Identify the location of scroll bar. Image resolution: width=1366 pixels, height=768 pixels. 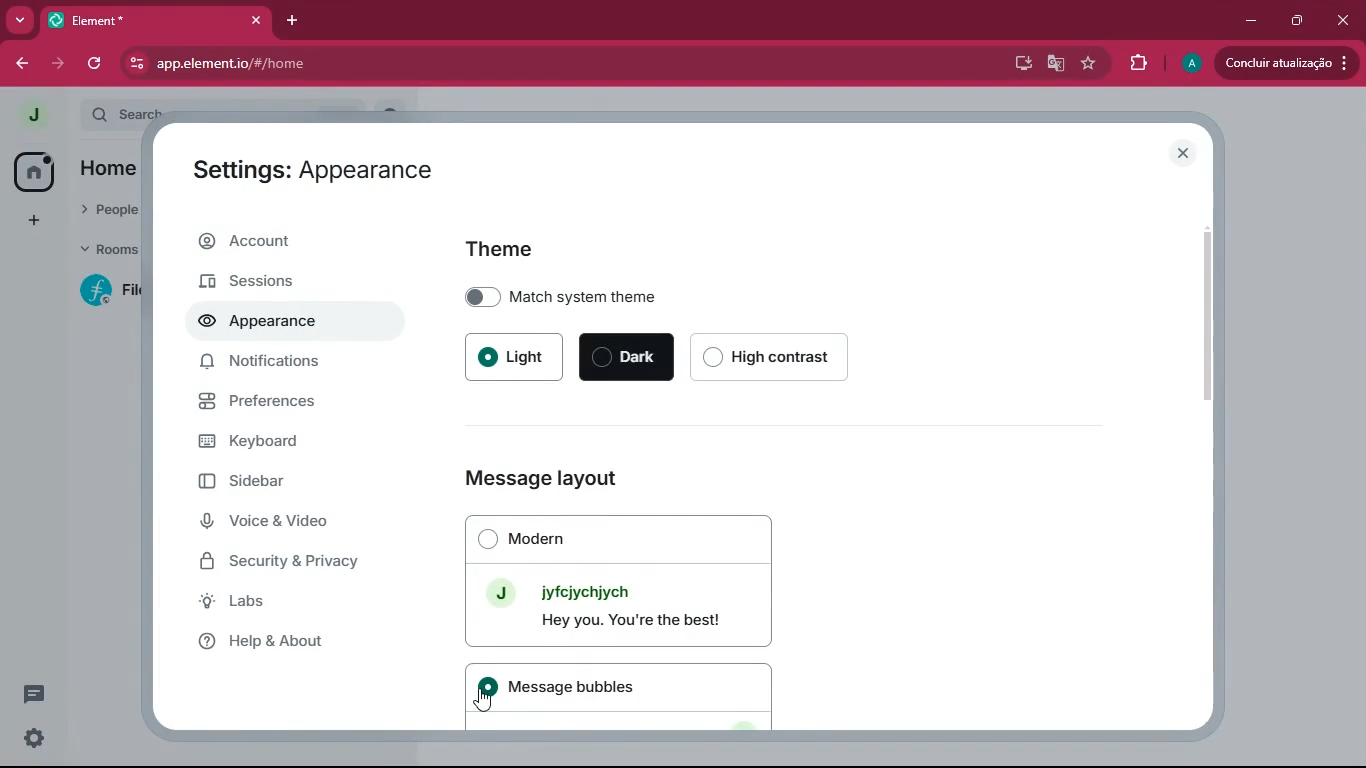
(1205, 308).